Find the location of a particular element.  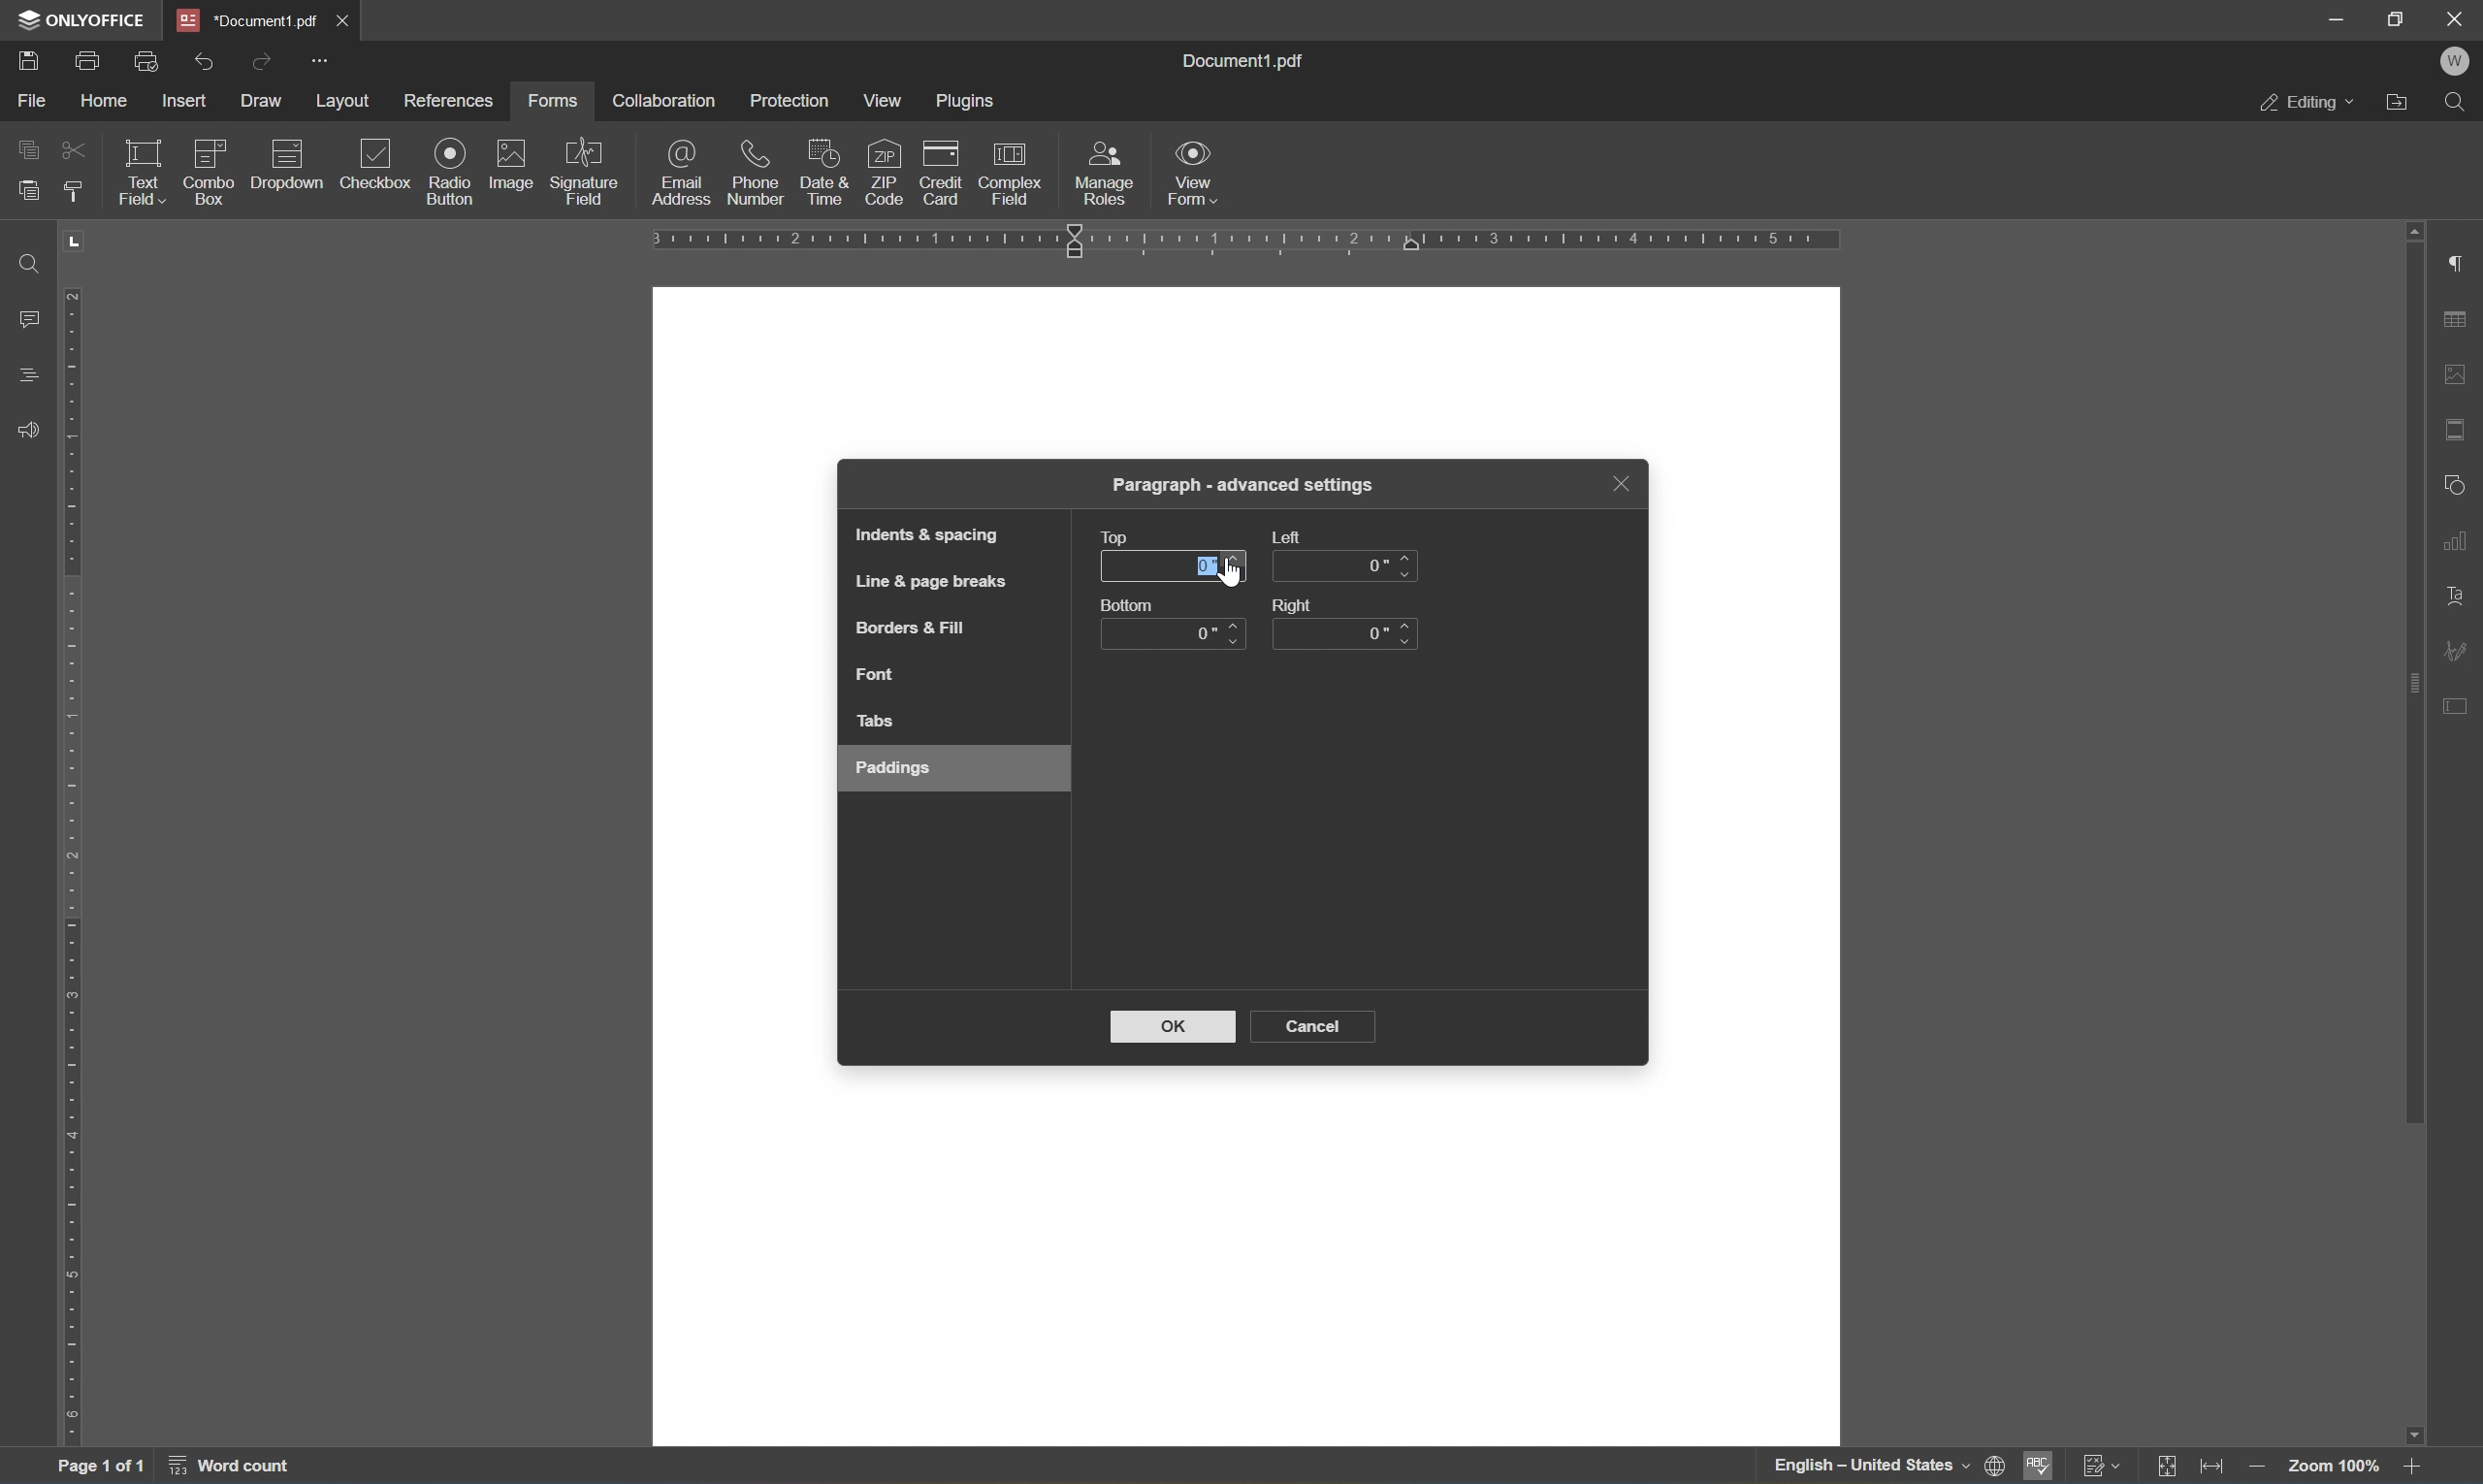

document1 is located at coordinates (250, 21).